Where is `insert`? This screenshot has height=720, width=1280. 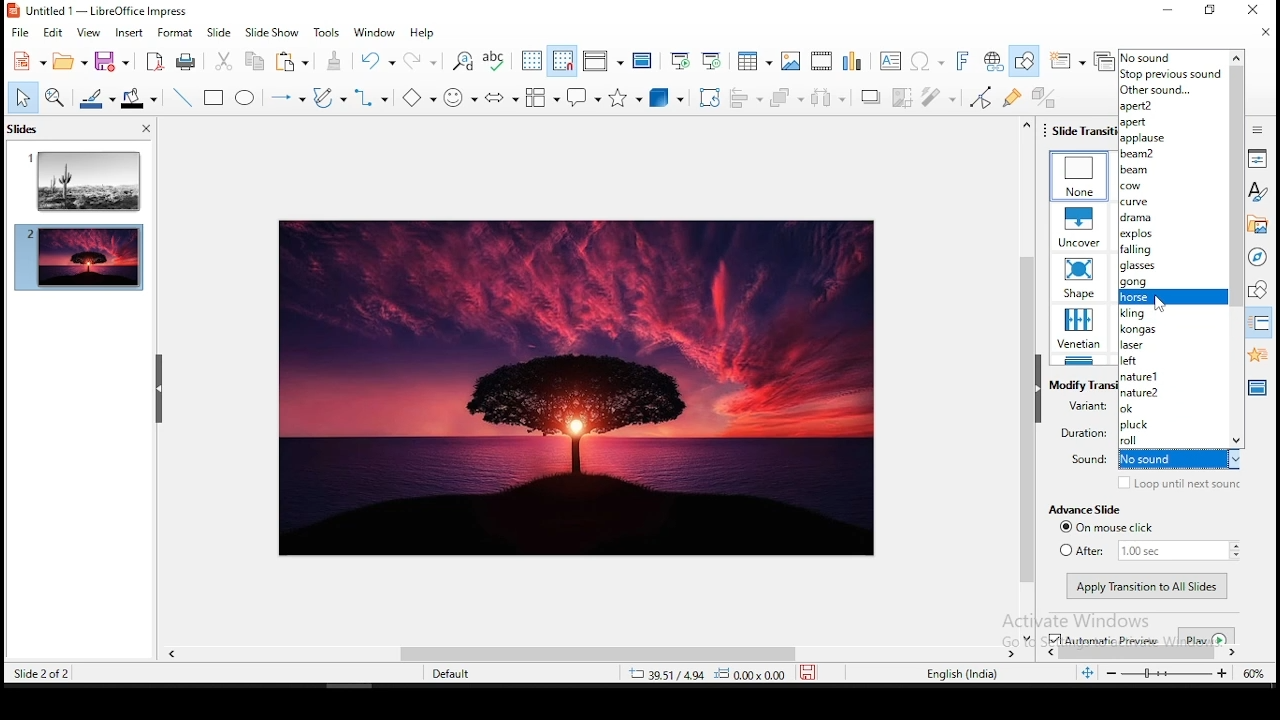 insert is located at coordinates (128, 32).